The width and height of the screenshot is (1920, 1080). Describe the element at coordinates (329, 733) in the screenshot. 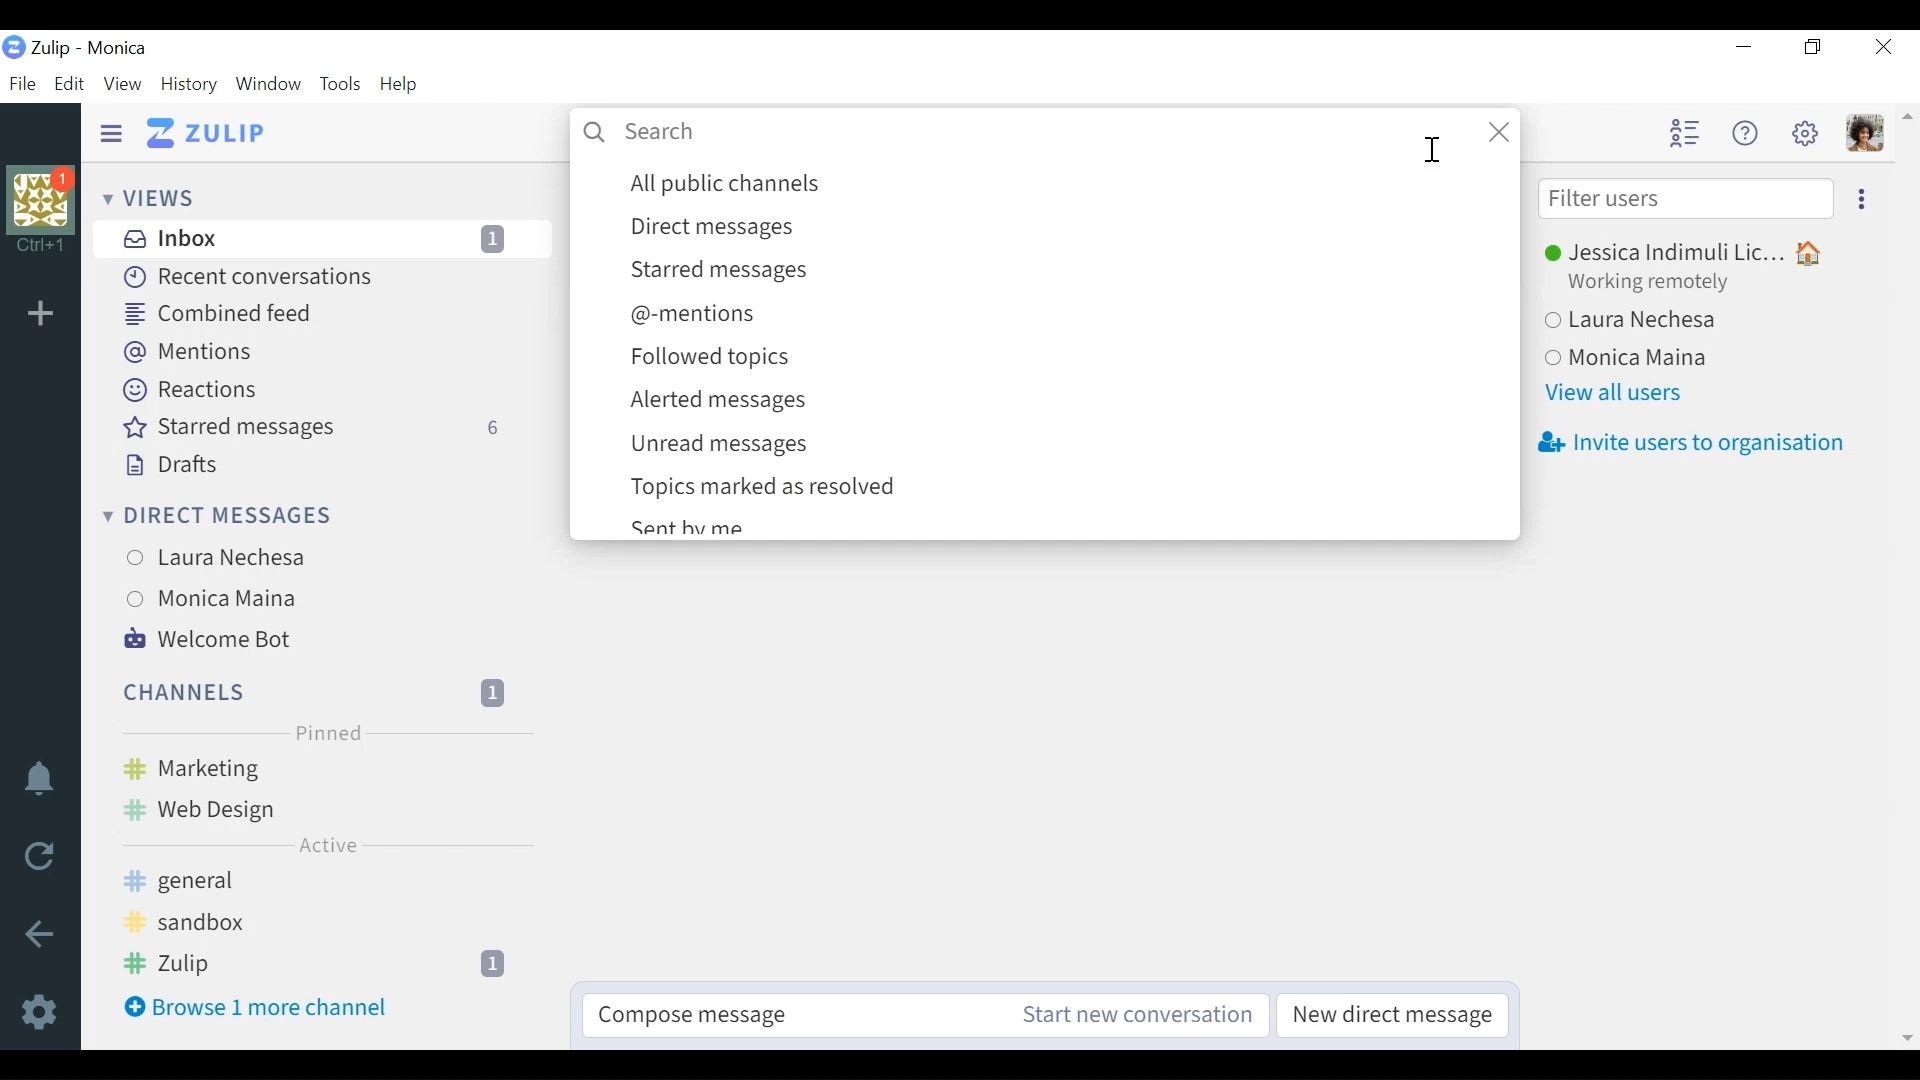

I see `Pinned` at that location.